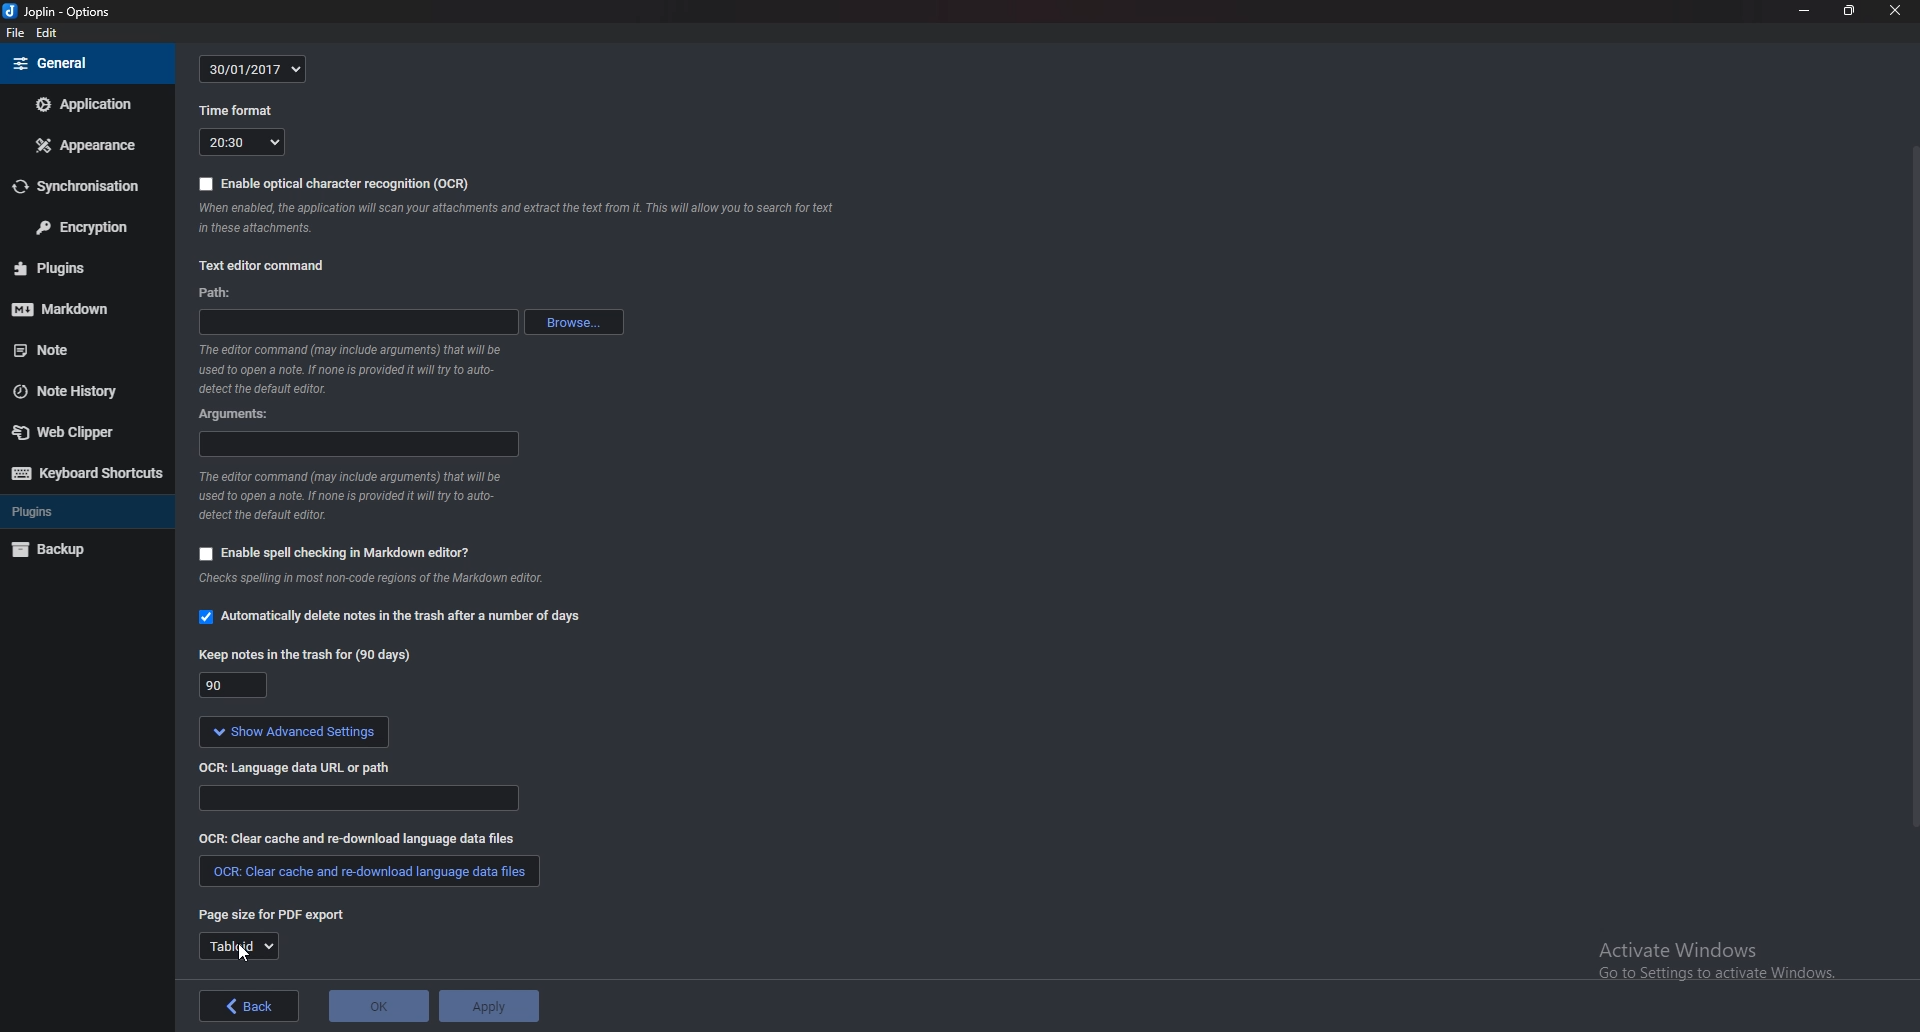 The image size is (1920, 1032). What do you see at coordinates (16, 33) in the screenshot?
I see `file` at bounding box center [16, 33].